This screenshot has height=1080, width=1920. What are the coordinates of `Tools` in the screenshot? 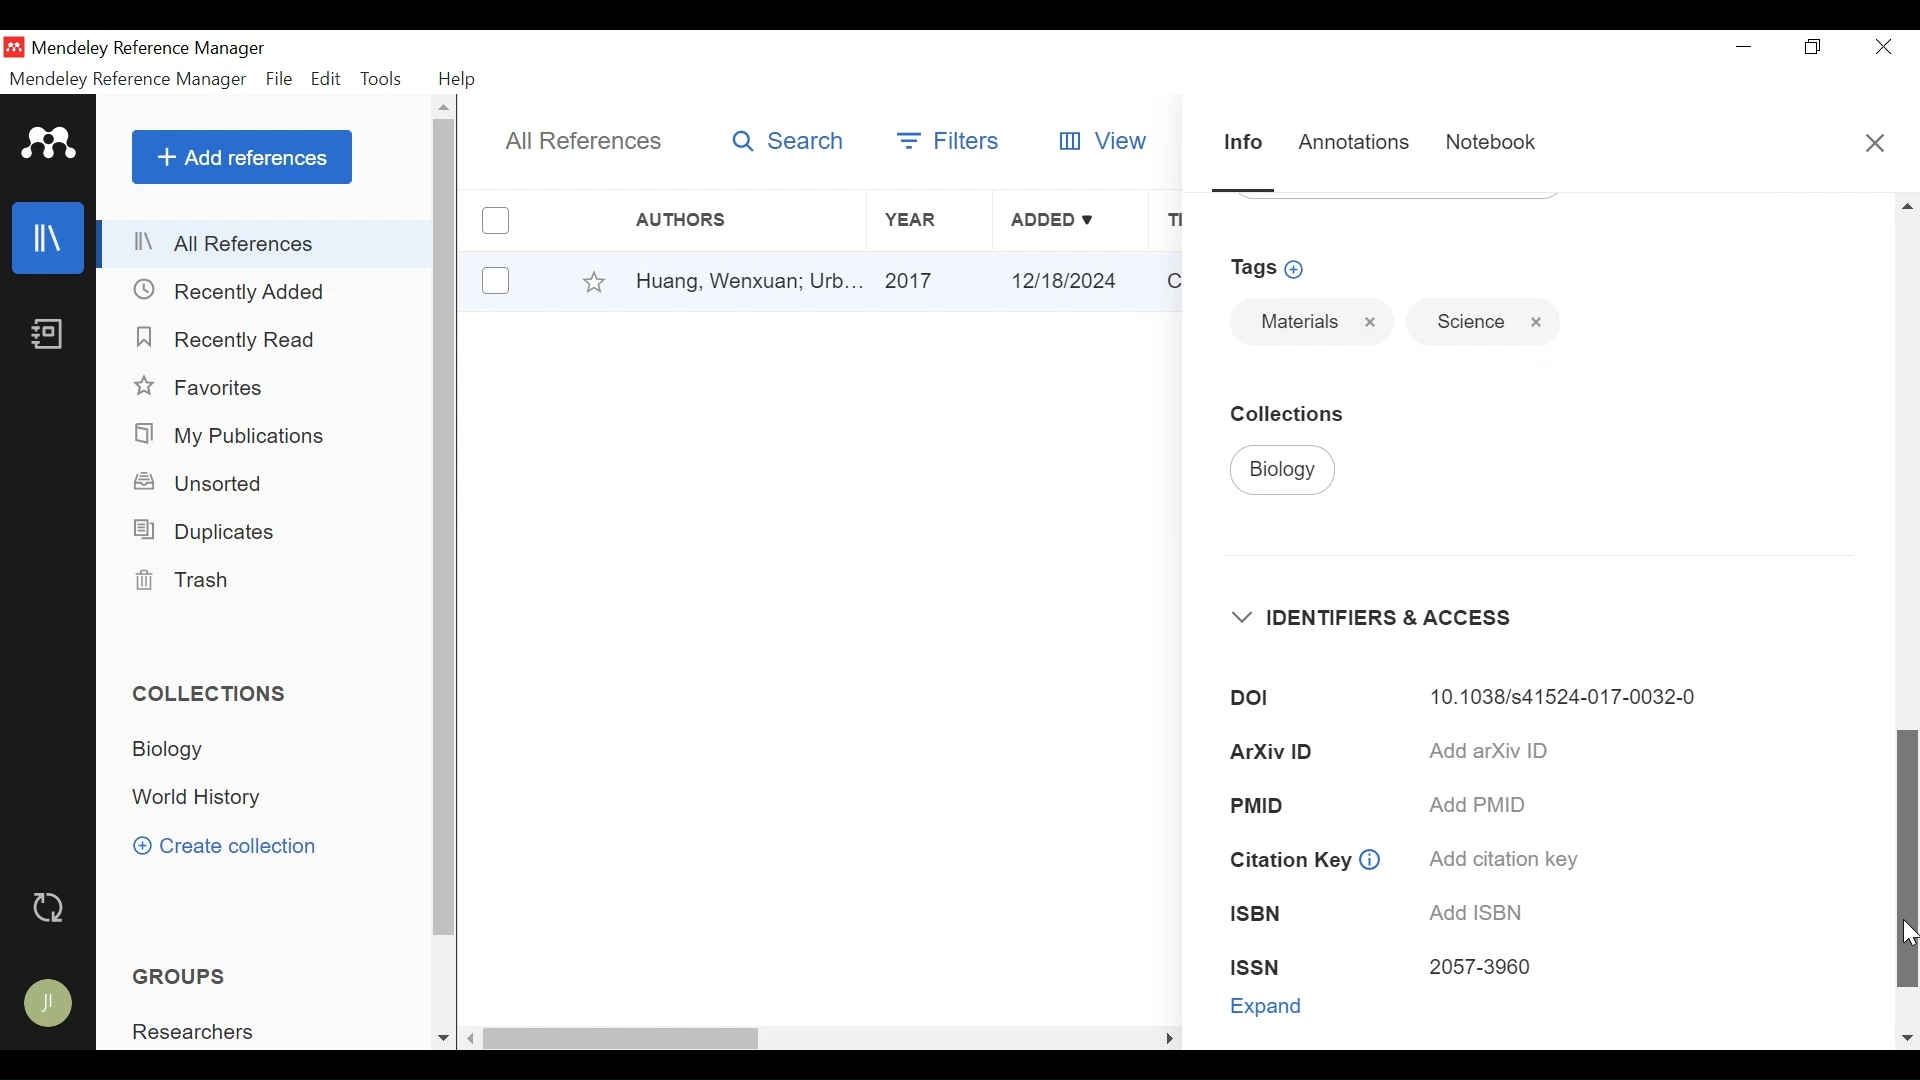 It's located at (383, 79).